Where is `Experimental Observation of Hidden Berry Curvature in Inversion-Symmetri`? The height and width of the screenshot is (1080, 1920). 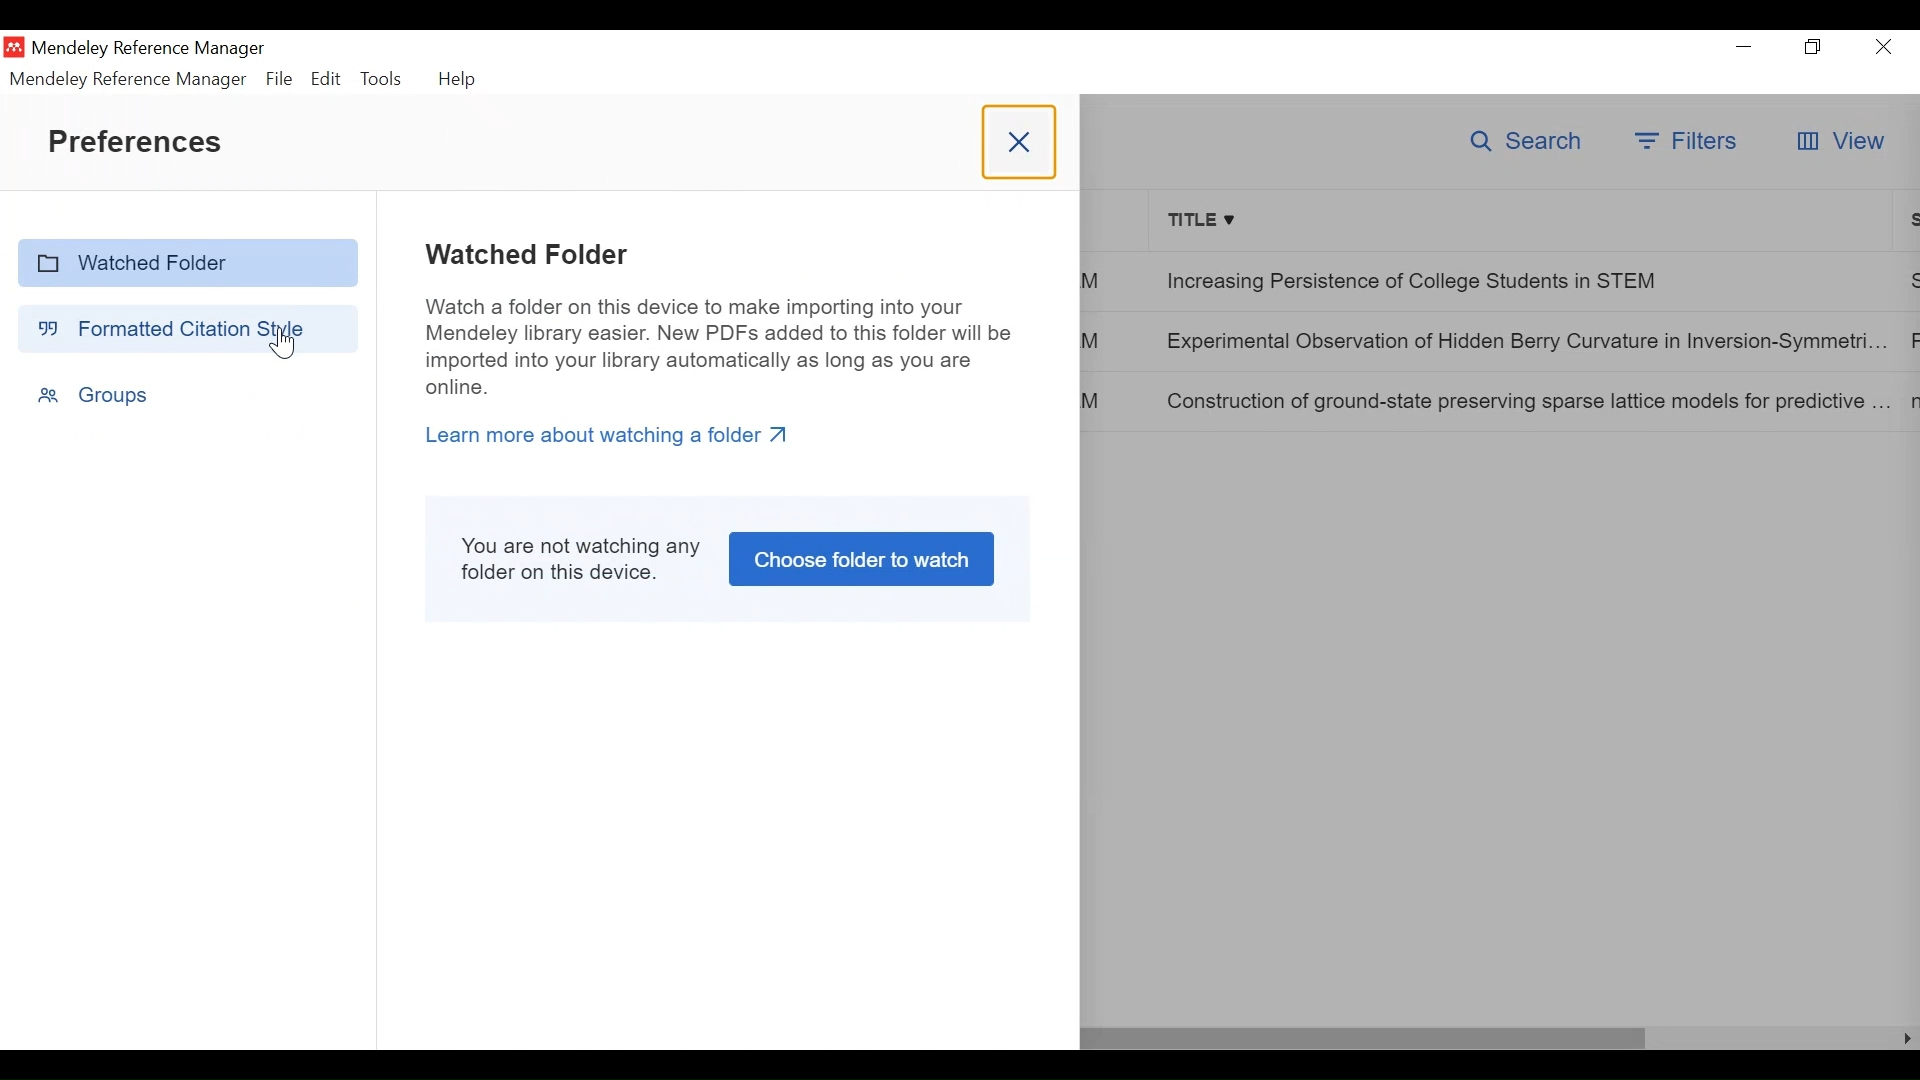
Experimental Observation of Hidden Berry Curvature in Inversion-Symmetri is located at coordinates (1523, 343).